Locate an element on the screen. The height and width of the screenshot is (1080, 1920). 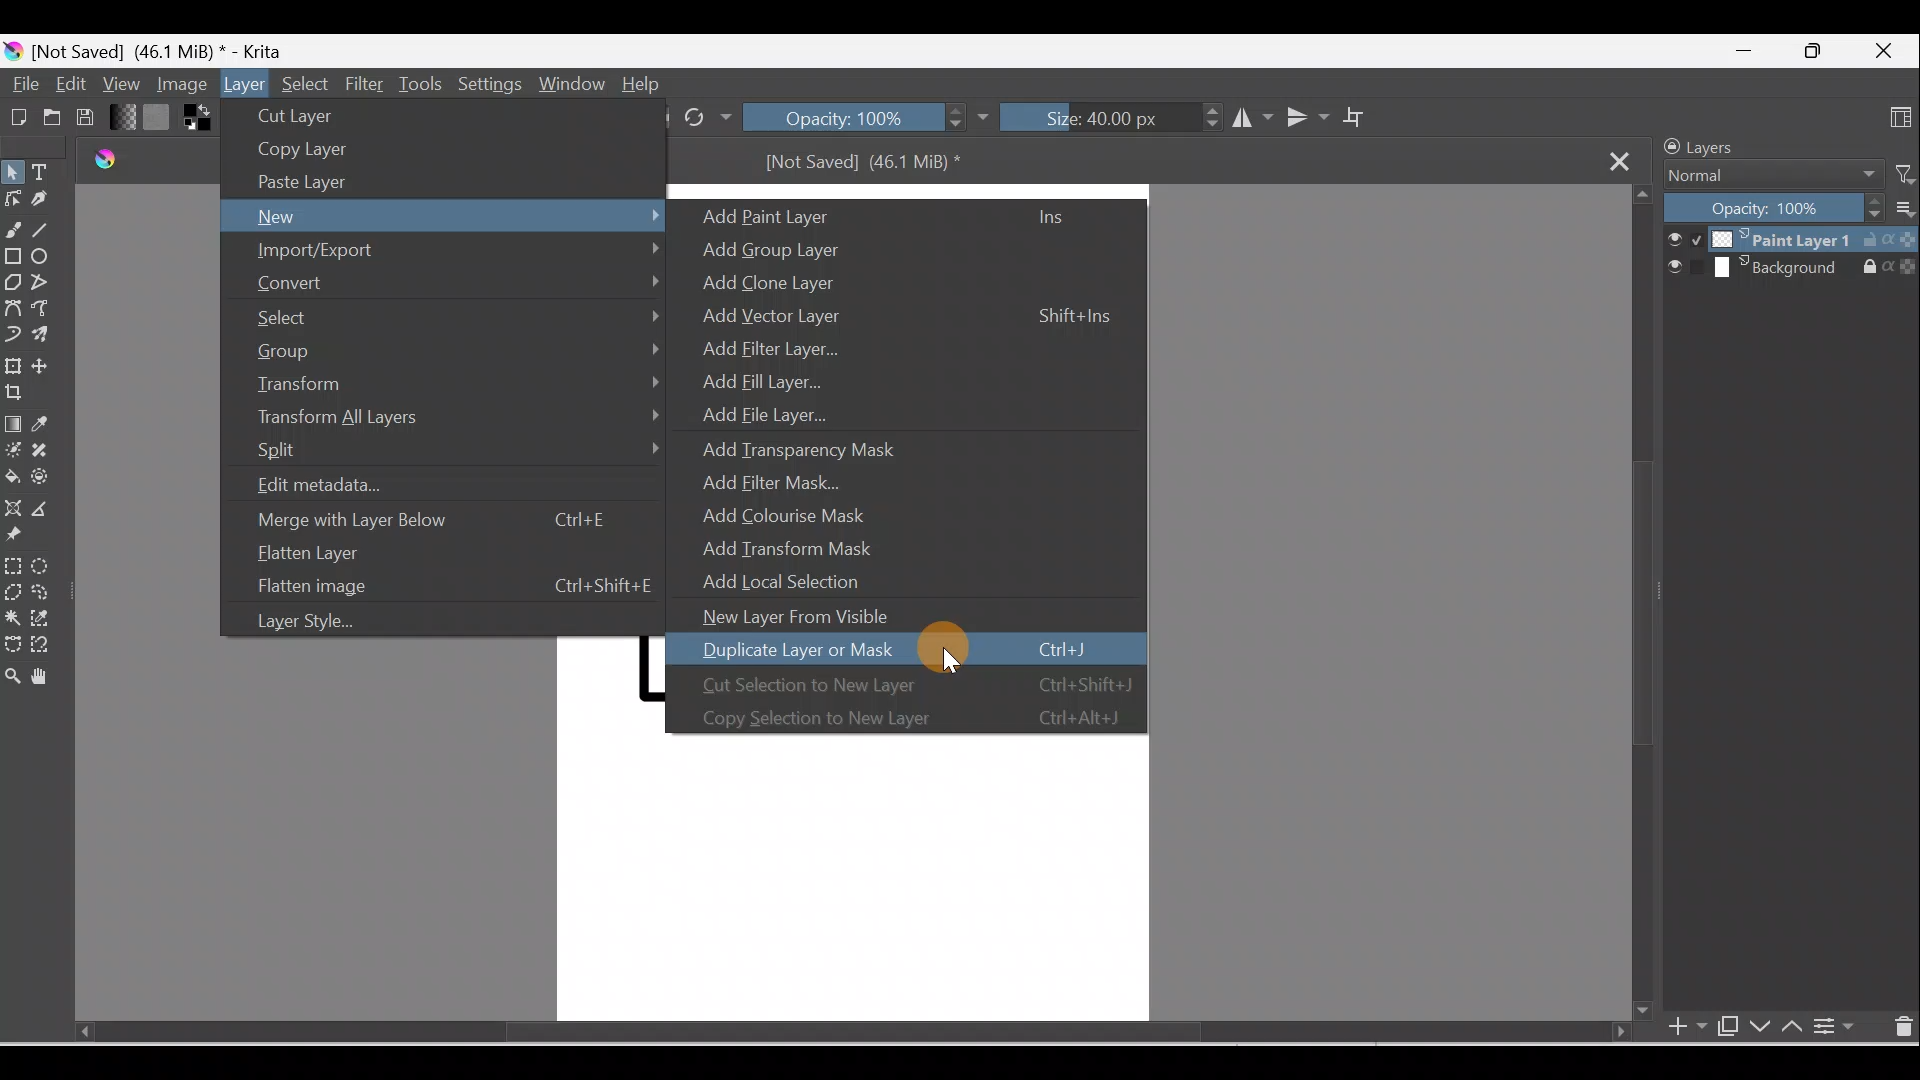
Similar colour selection tool is located at coordinates (46, 621).